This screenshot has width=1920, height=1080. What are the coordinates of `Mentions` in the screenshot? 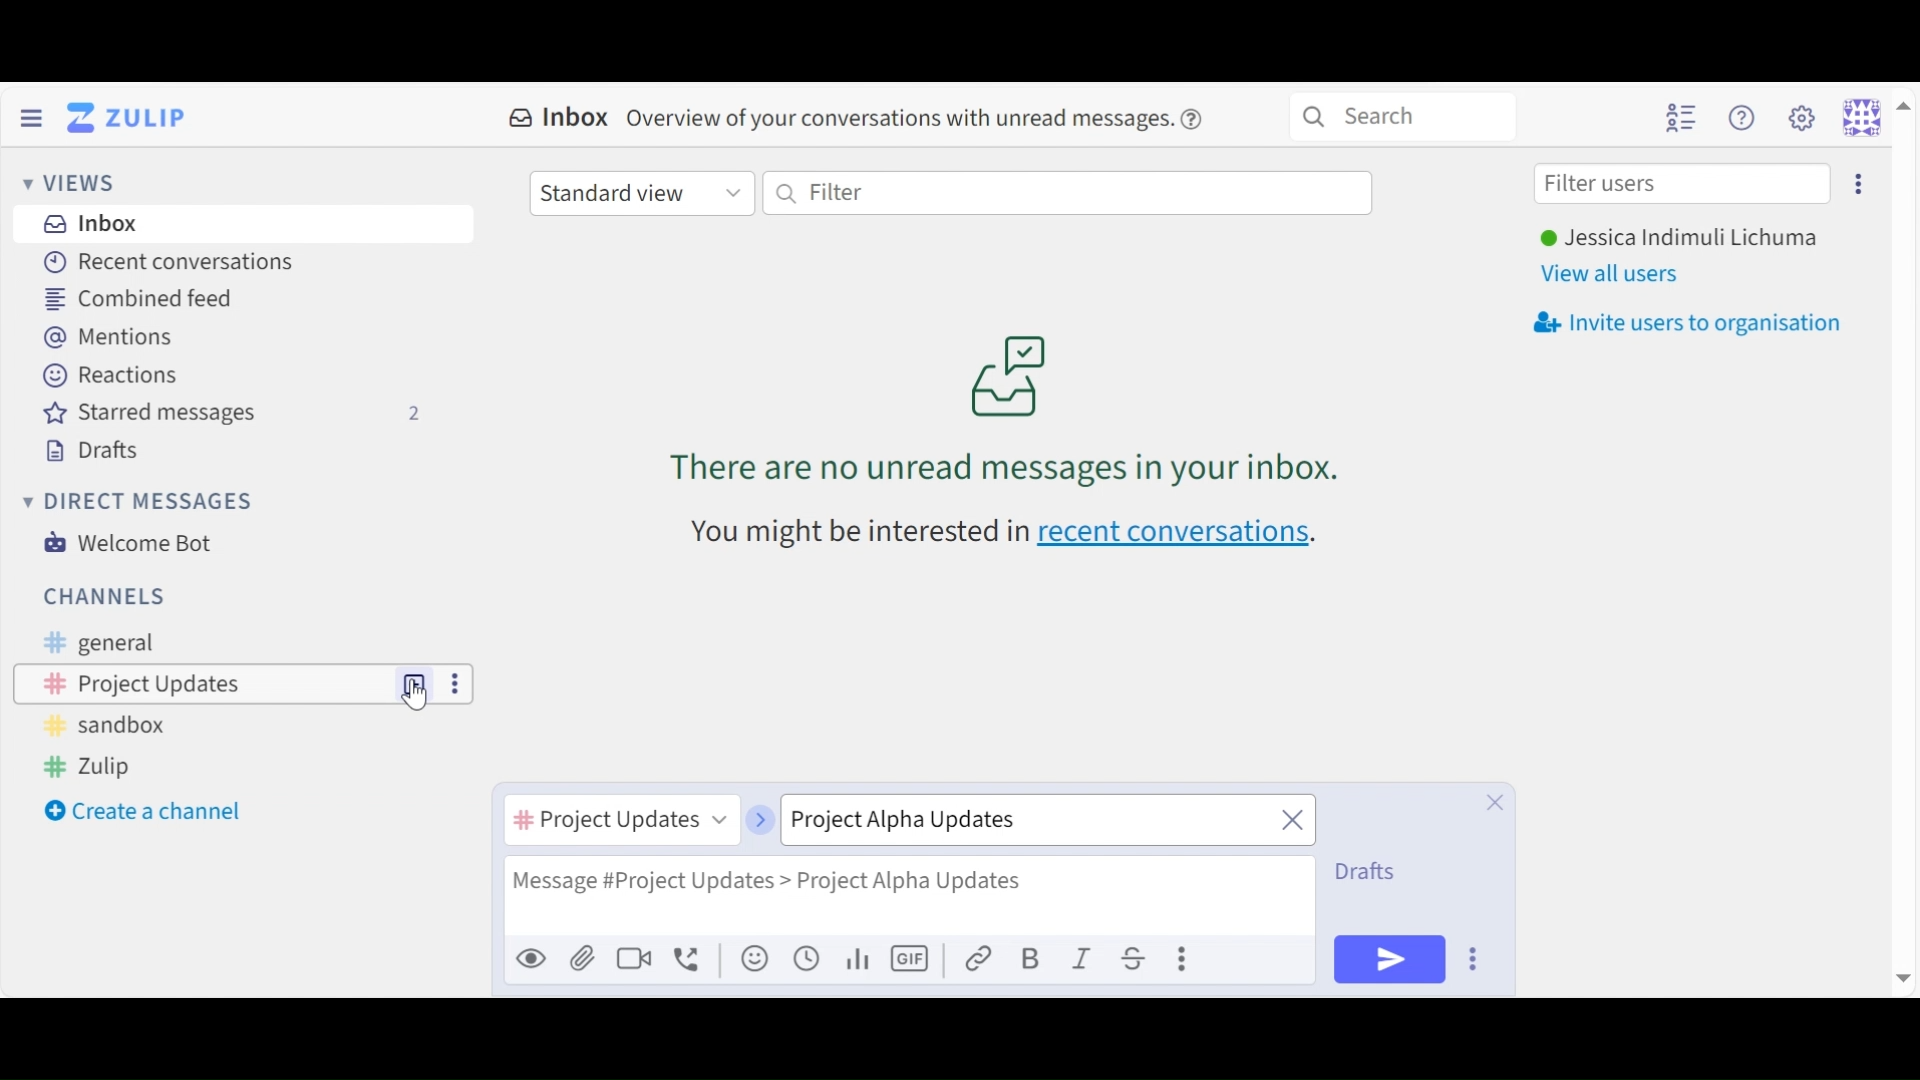 It's located at (110, 336).